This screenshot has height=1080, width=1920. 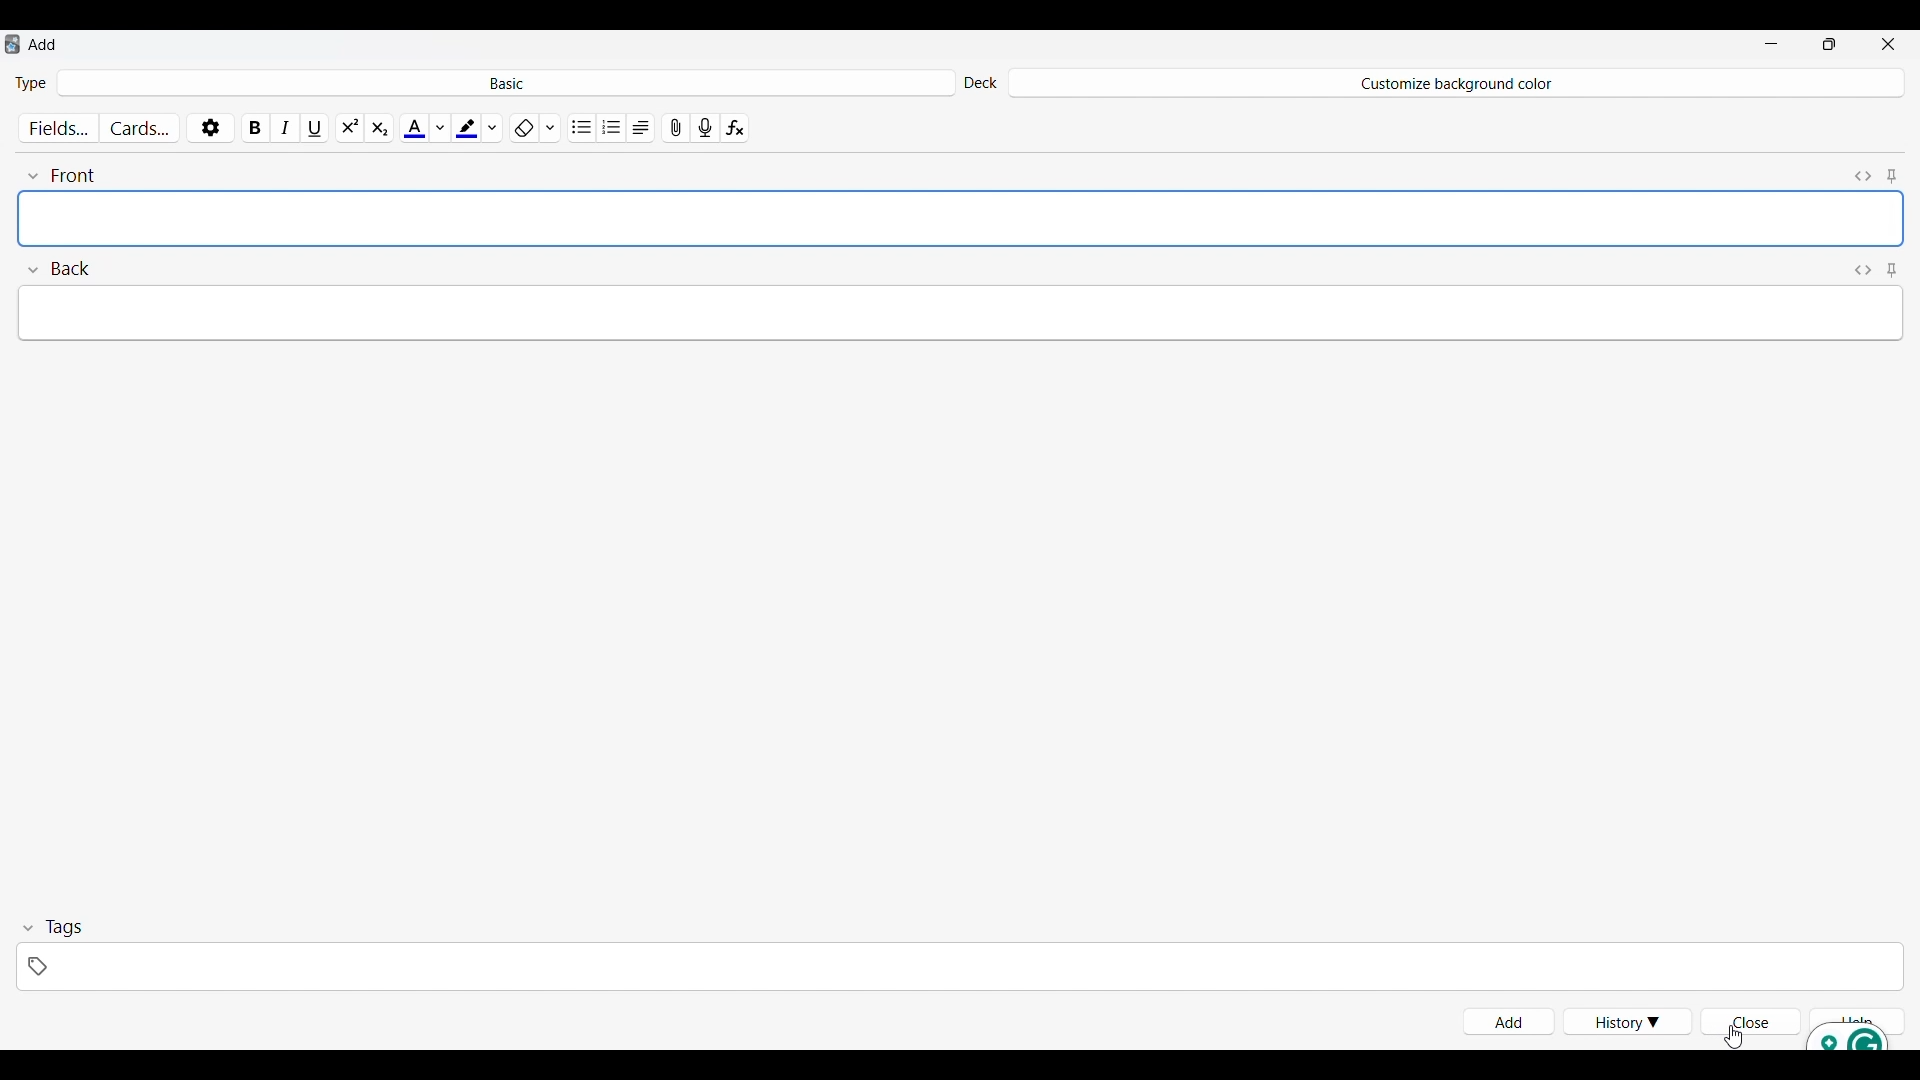 What do you see at coordinates (256, 124) in the screenshot?
I see `Bold` at bounding box center [256, 124].